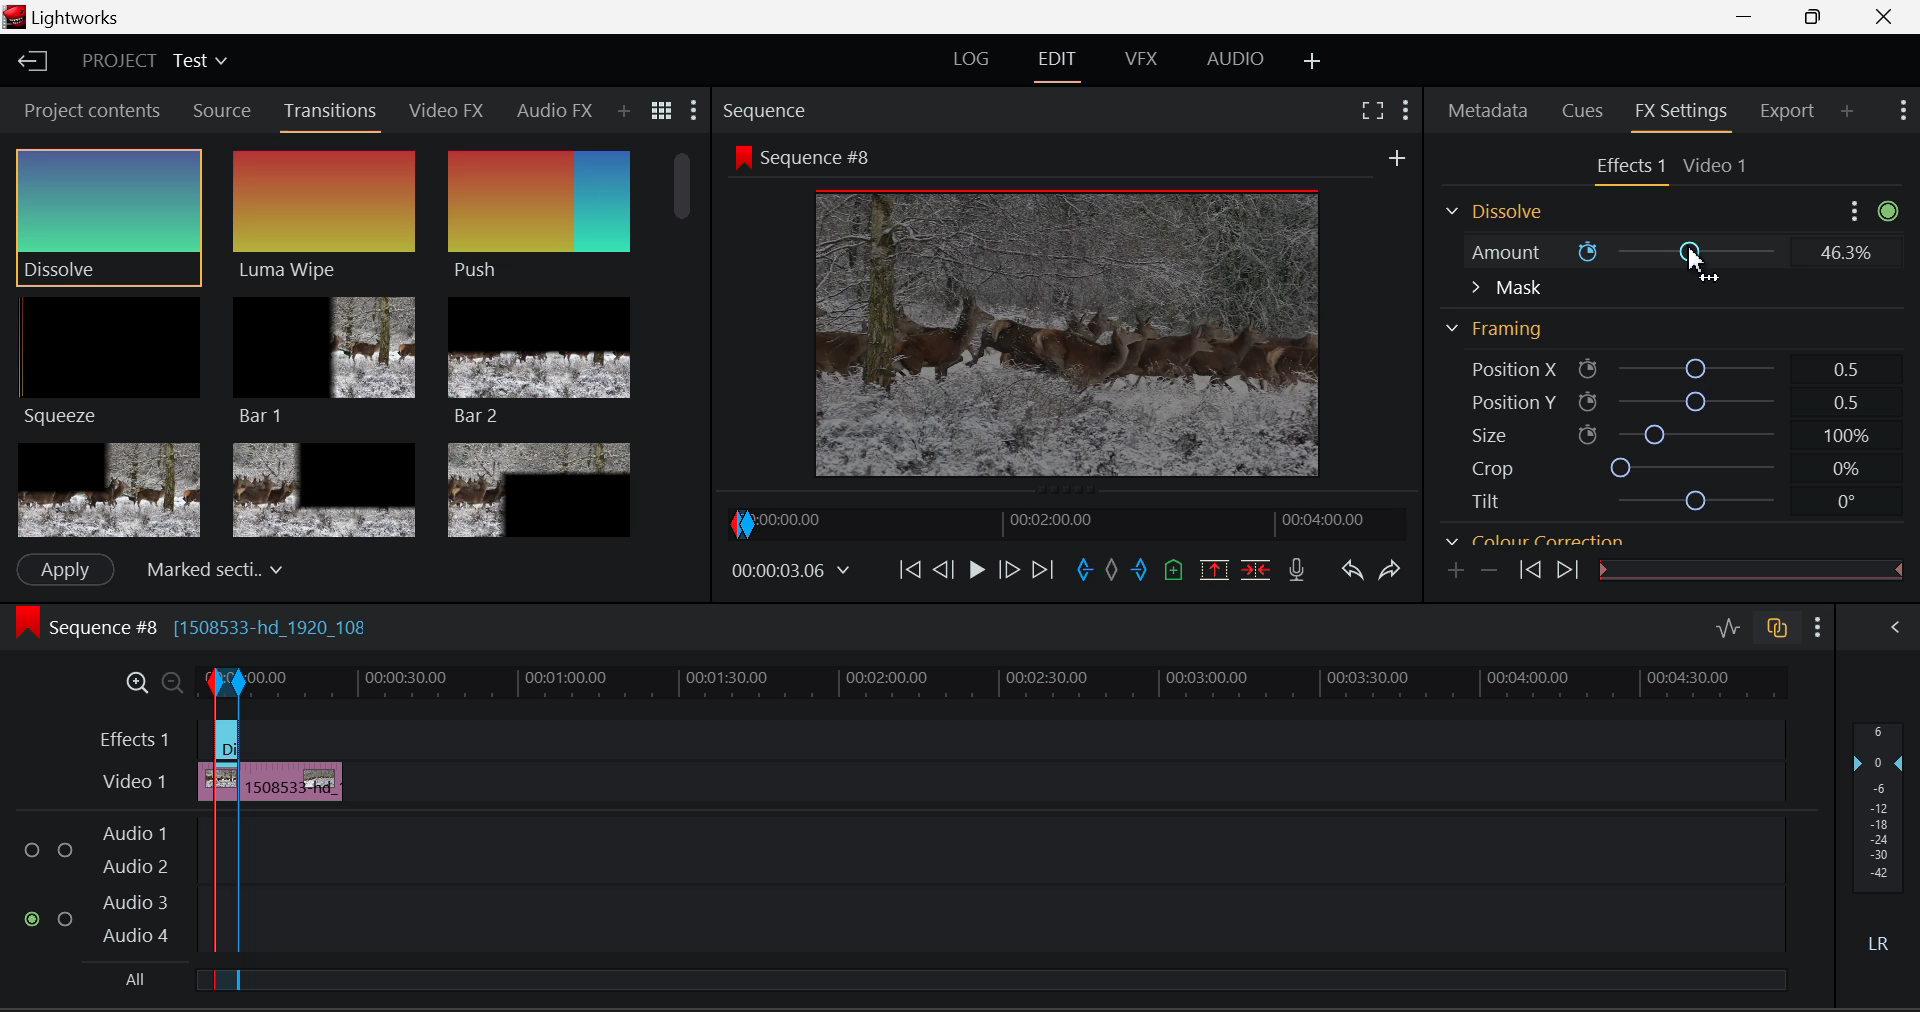 This screenshot has height=1012, width=1920. Describe the element at coordinates (662, 111) in the screenshot. I see `Toggle between list and title view` at that location.